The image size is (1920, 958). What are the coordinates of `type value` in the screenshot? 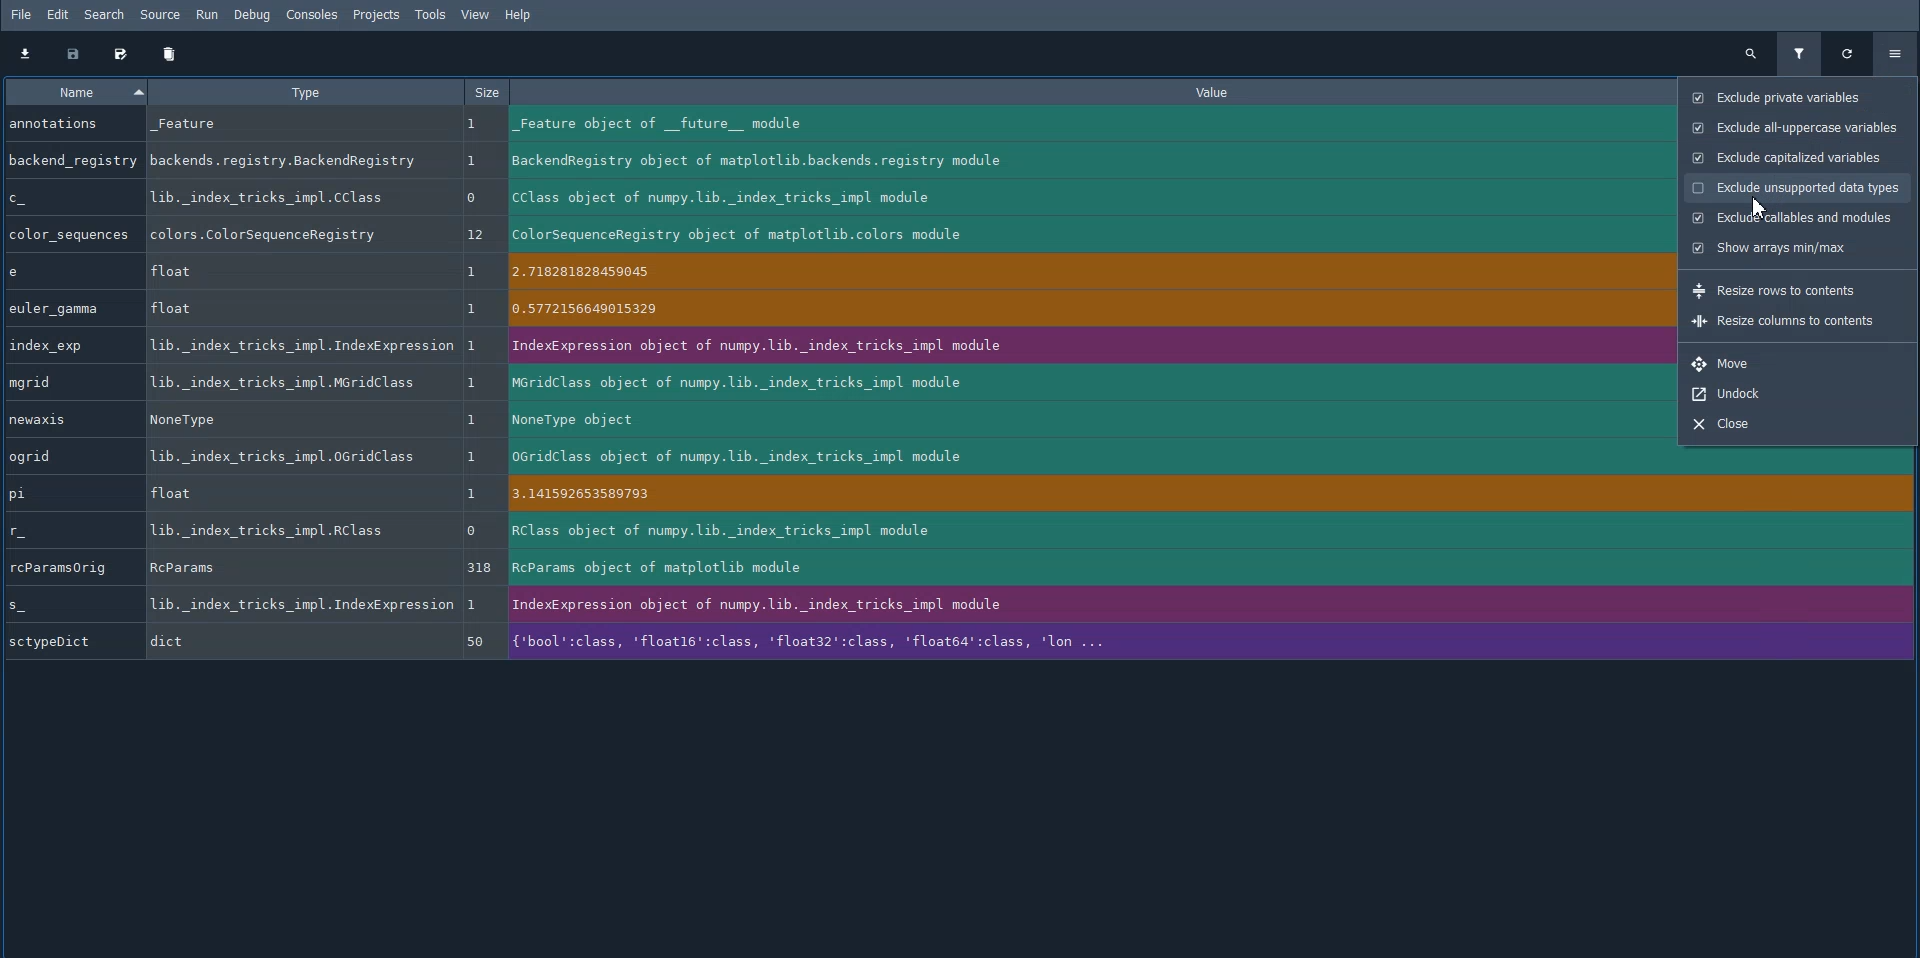 It's located at (287, 457).